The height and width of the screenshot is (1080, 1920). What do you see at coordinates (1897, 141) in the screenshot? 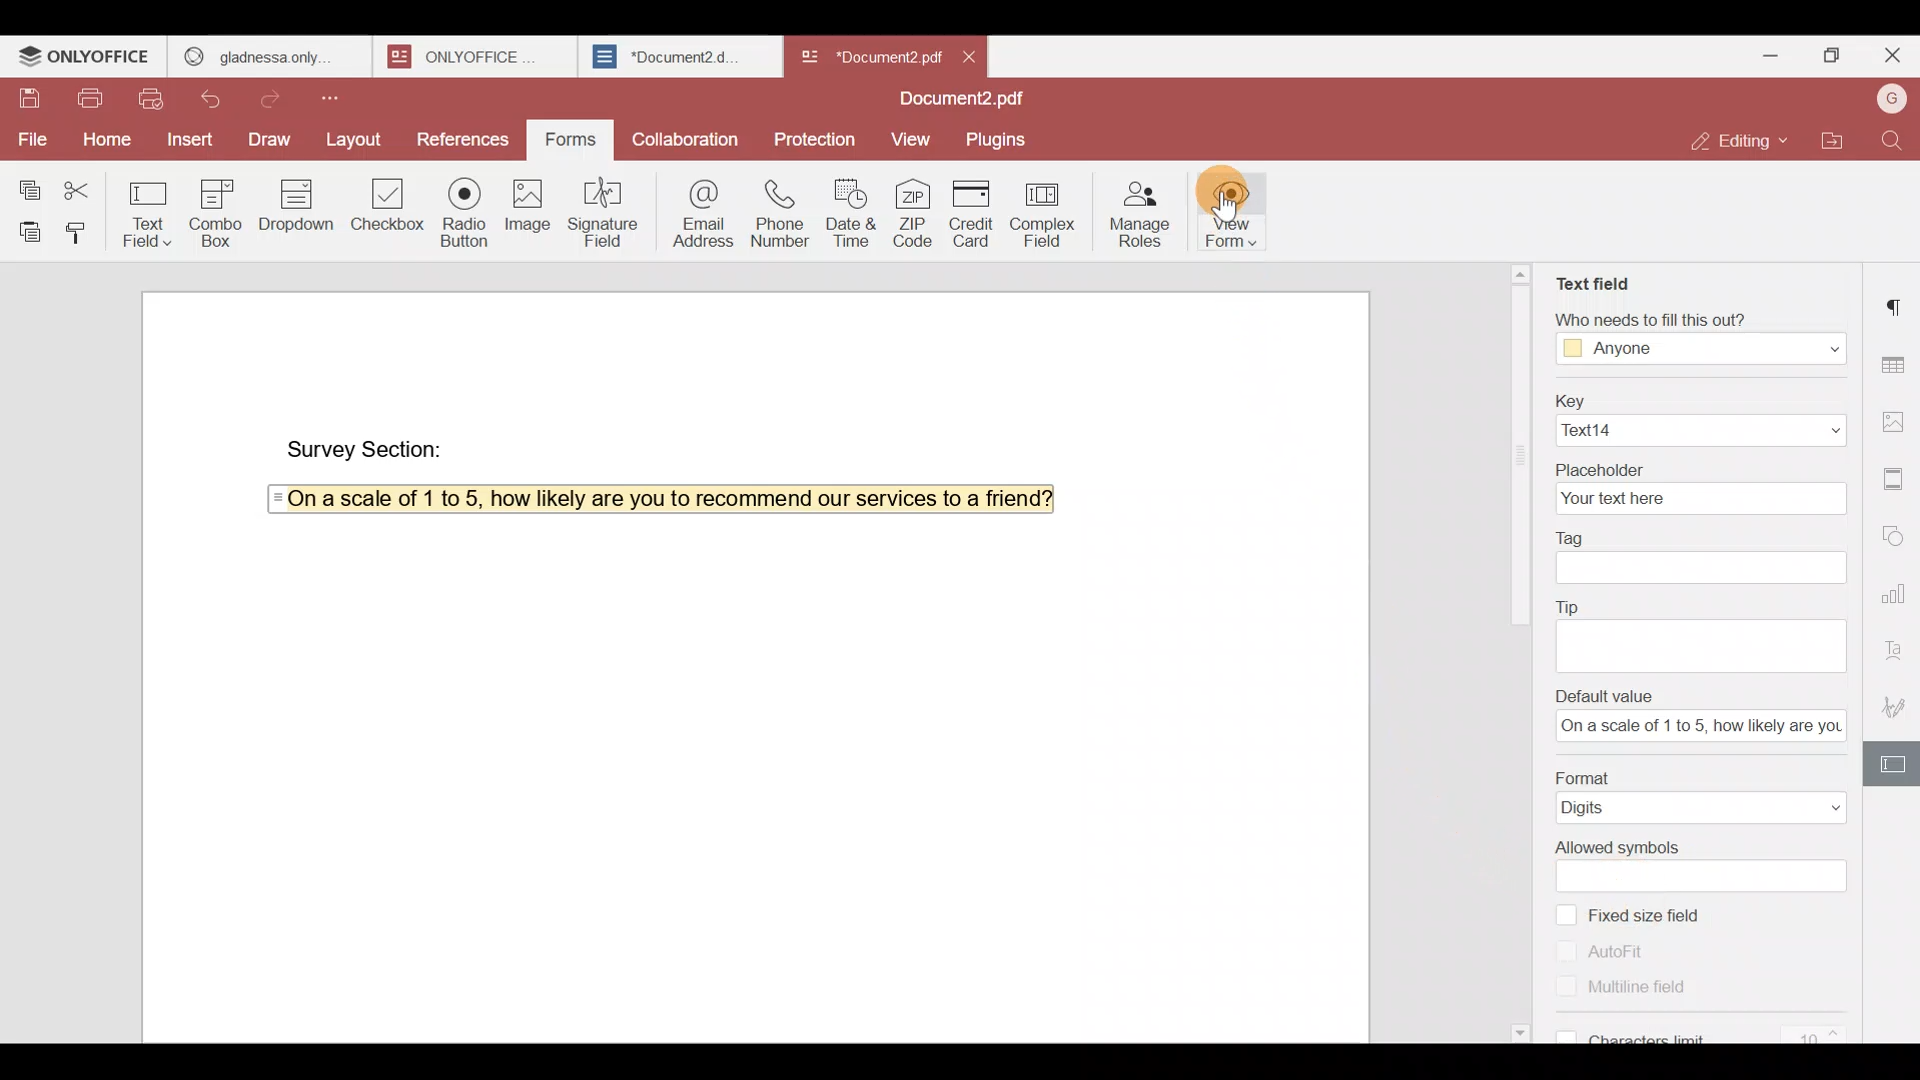
I see `Find` at bounding box center [1897, 141].